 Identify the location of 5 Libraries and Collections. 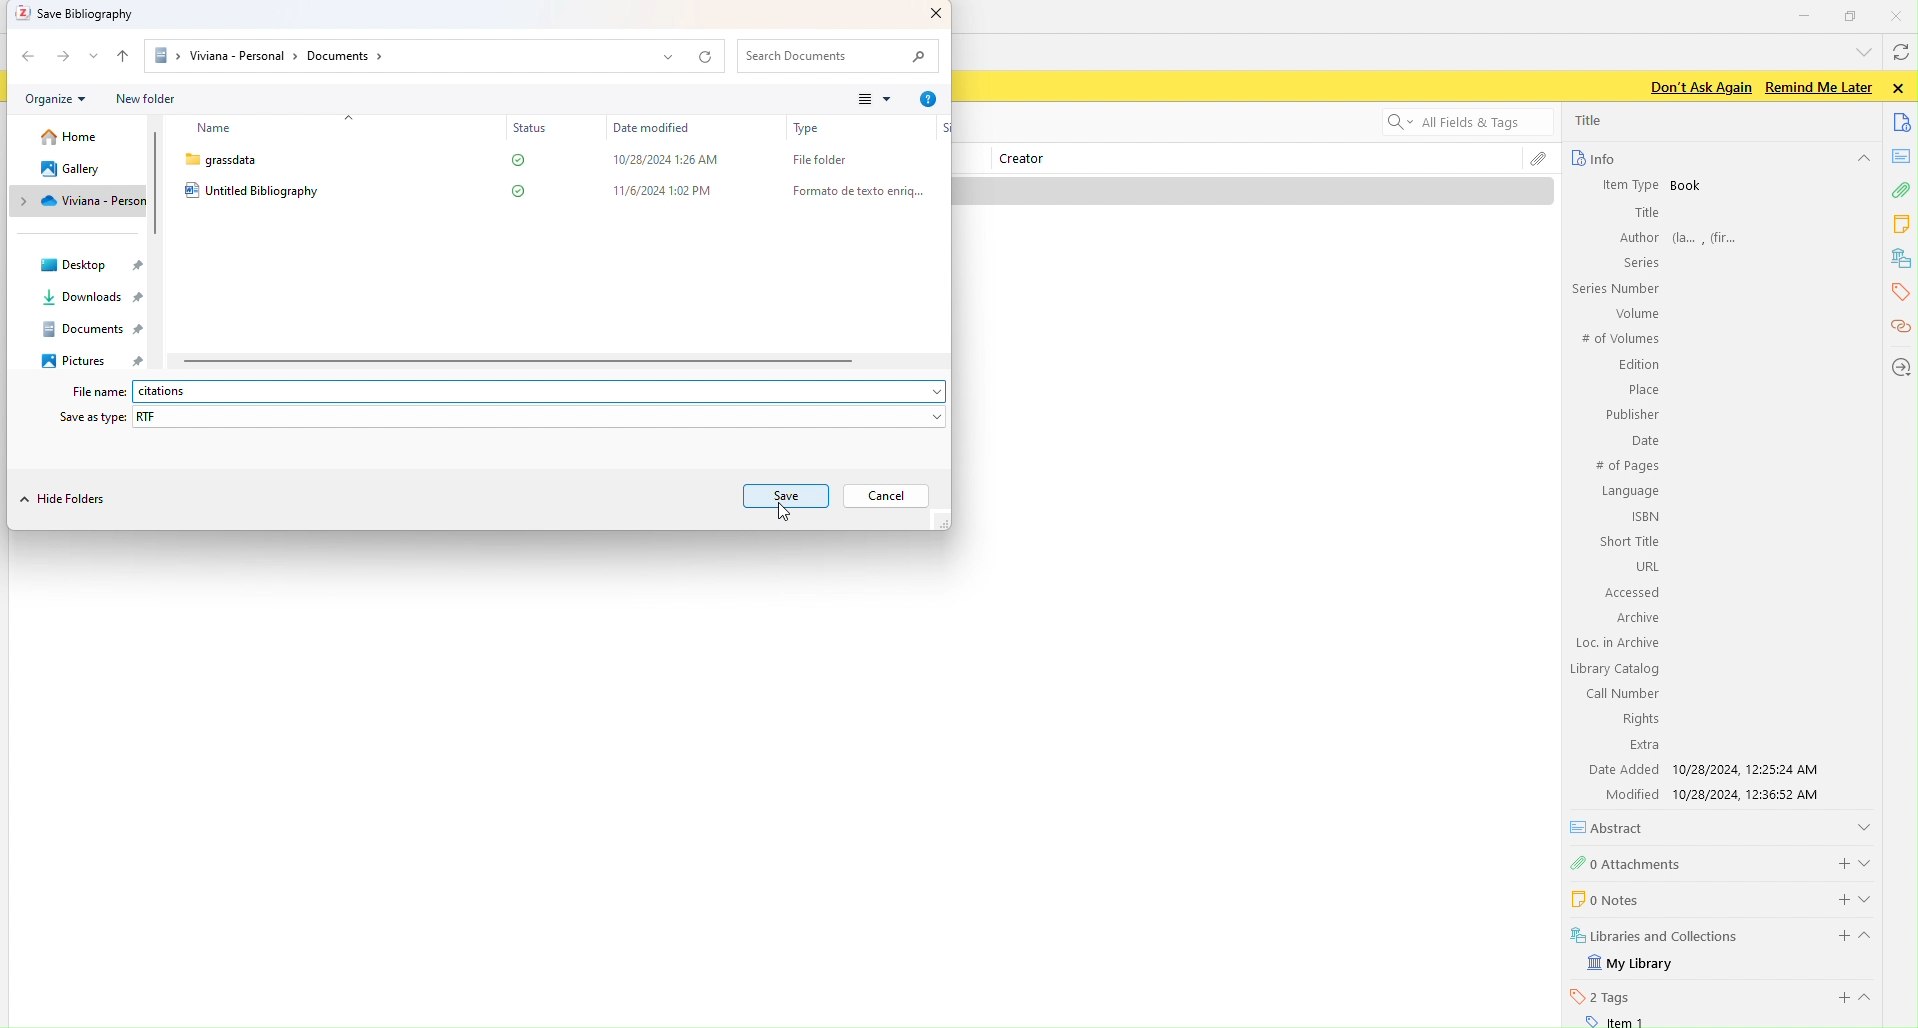
(1656, 934).